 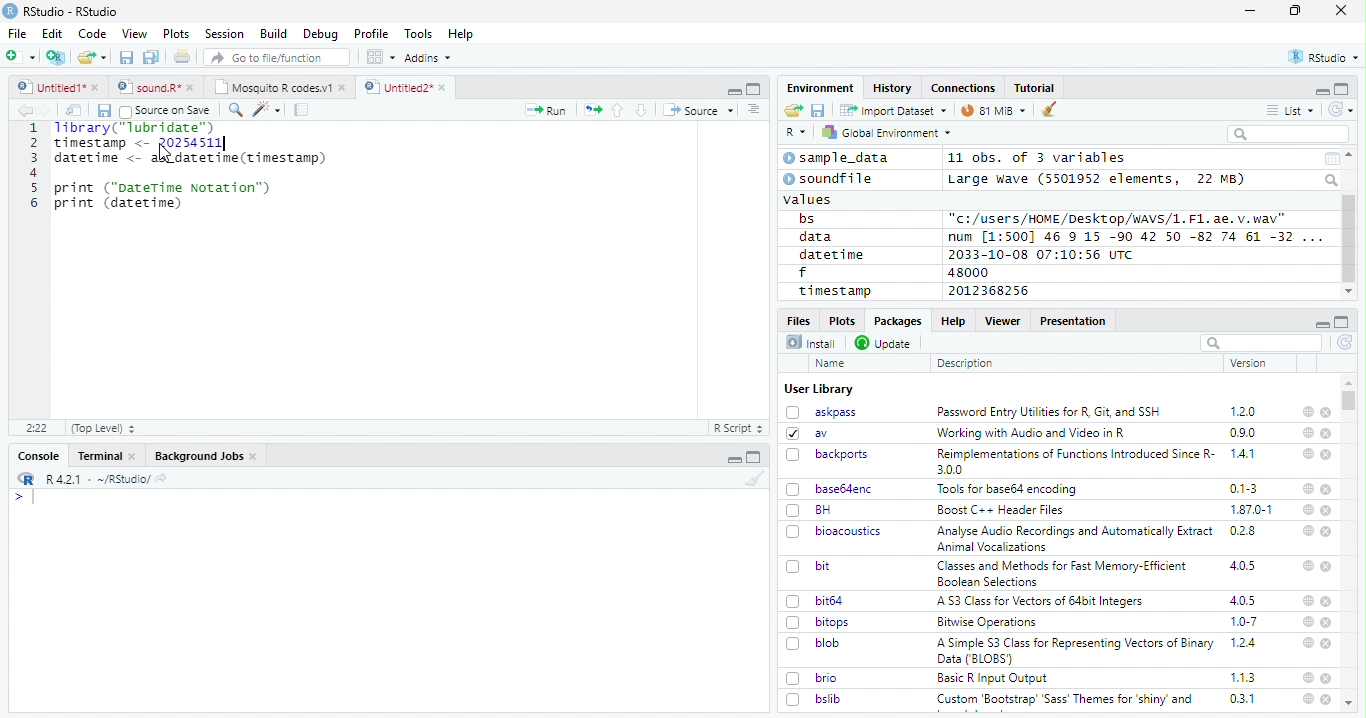 What do you see at coordinates (1135, 236) in the screenshot?
I see `num [1:500] 46 9 15 -90 42 50 -82 74 61 -32 ...` at bounding box center [1135, 236].